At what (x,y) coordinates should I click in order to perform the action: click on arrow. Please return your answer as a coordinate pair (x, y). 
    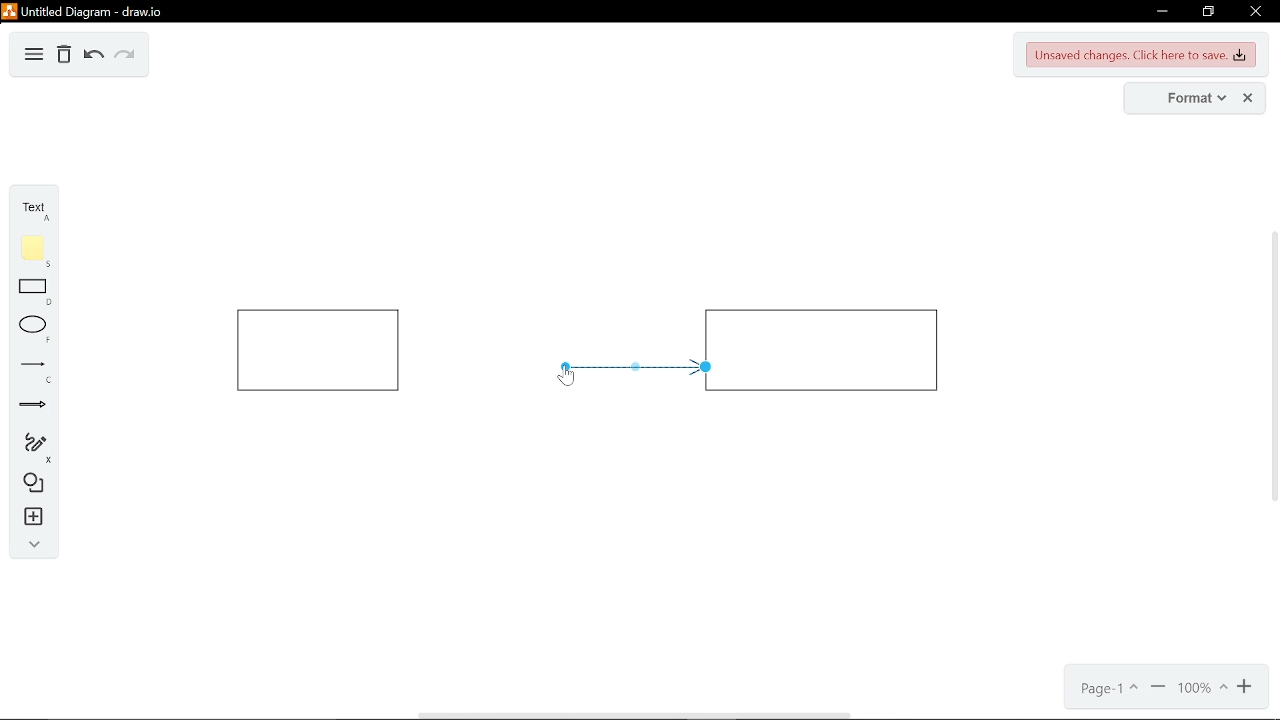
    Looking at the image, I should click on (630, 367).